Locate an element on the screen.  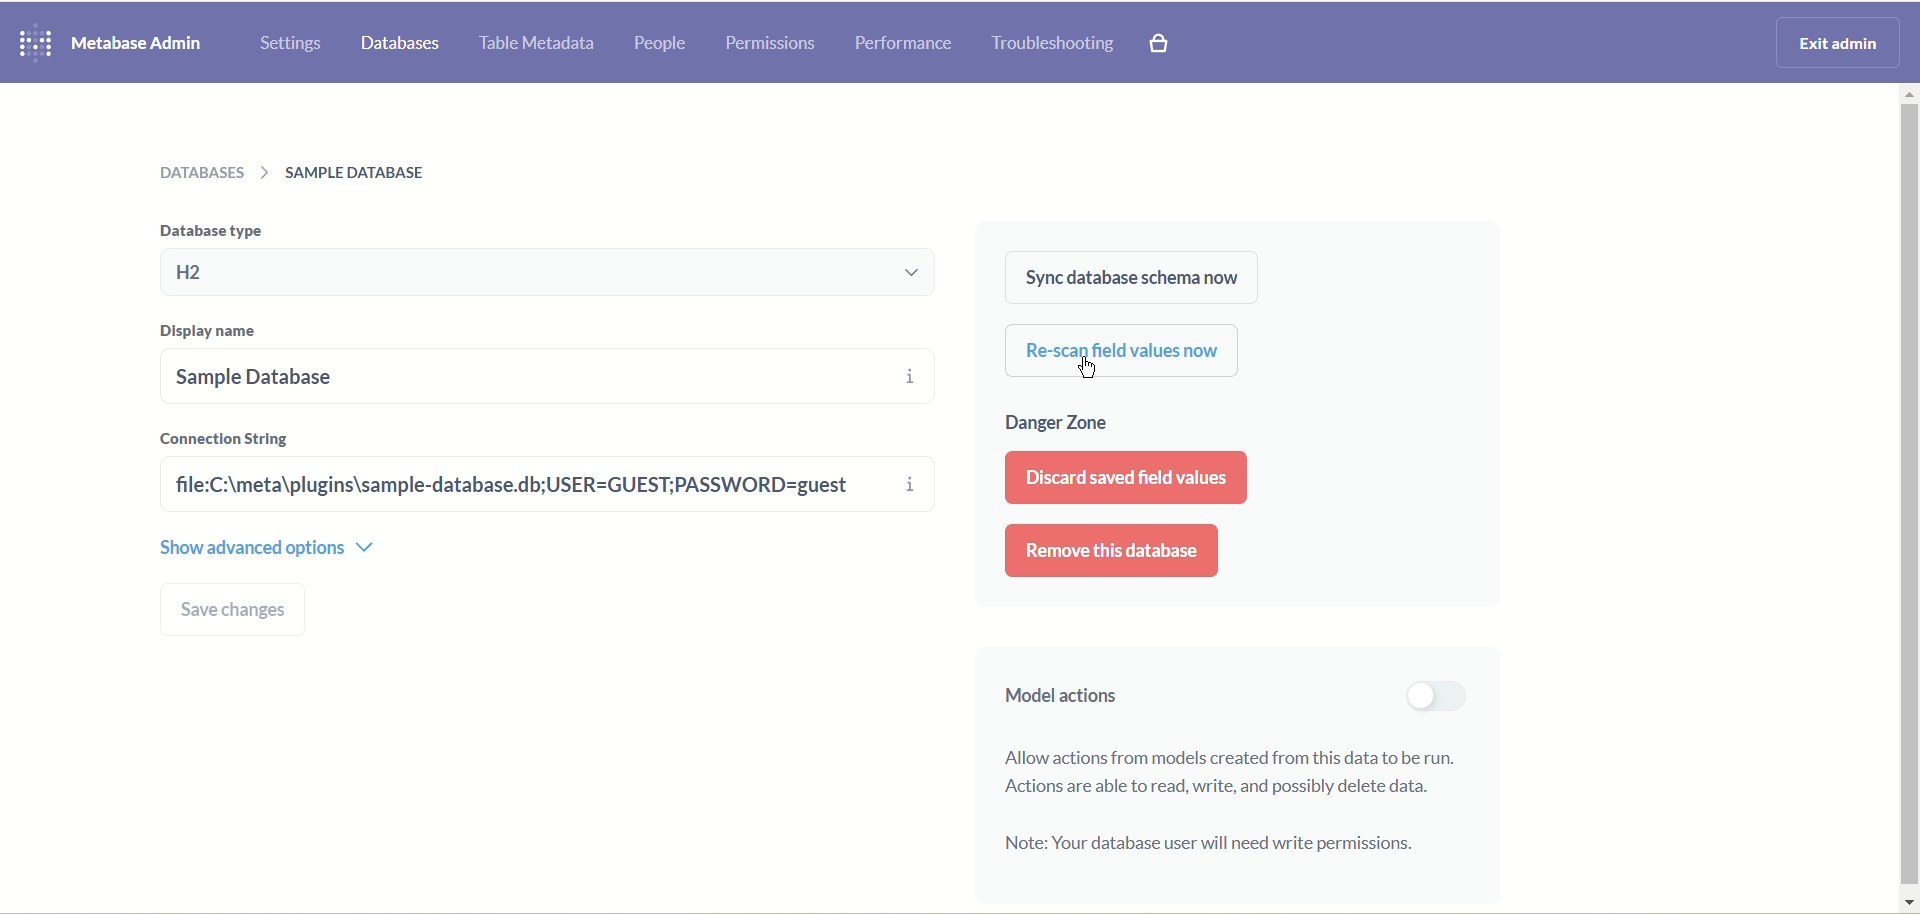
allow actions from models created from this data to be run. Actions are able to read, write and possibly delete data is located at coordinates (1238, 770).